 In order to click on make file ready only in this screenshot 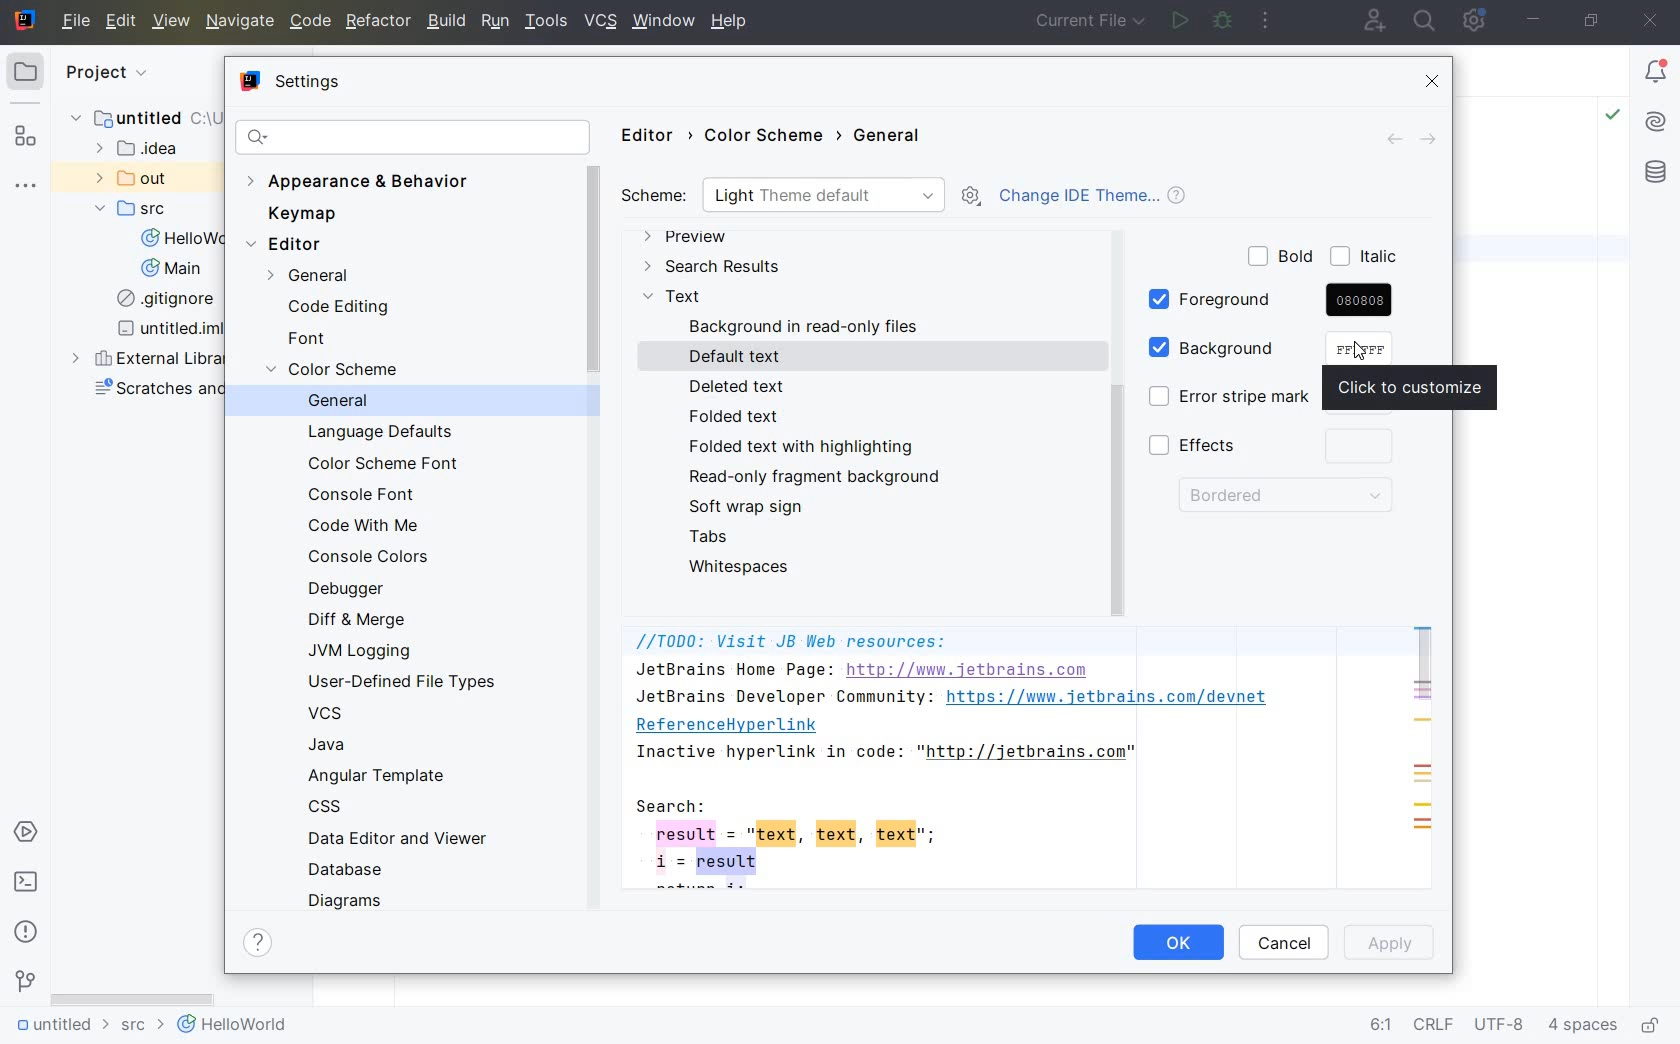, I will do `click(1653, 1026)`.